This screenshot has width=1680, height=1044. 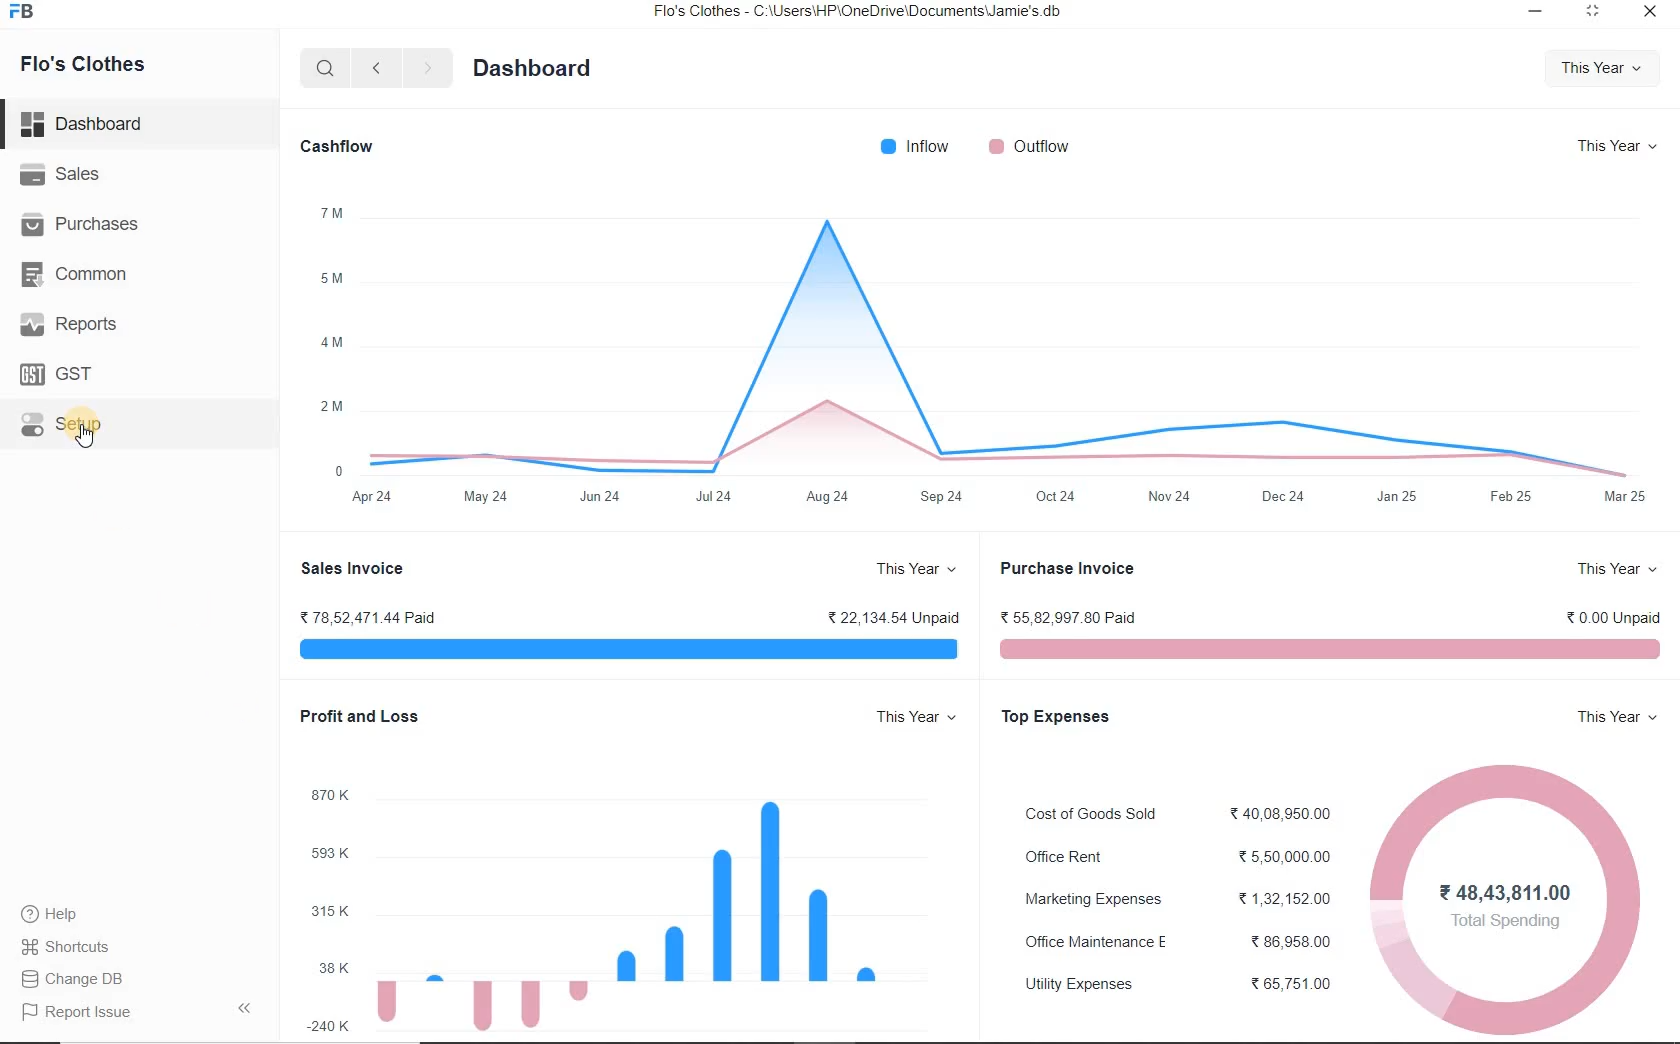 I want to click on May 24, so click(x=484, y=493).